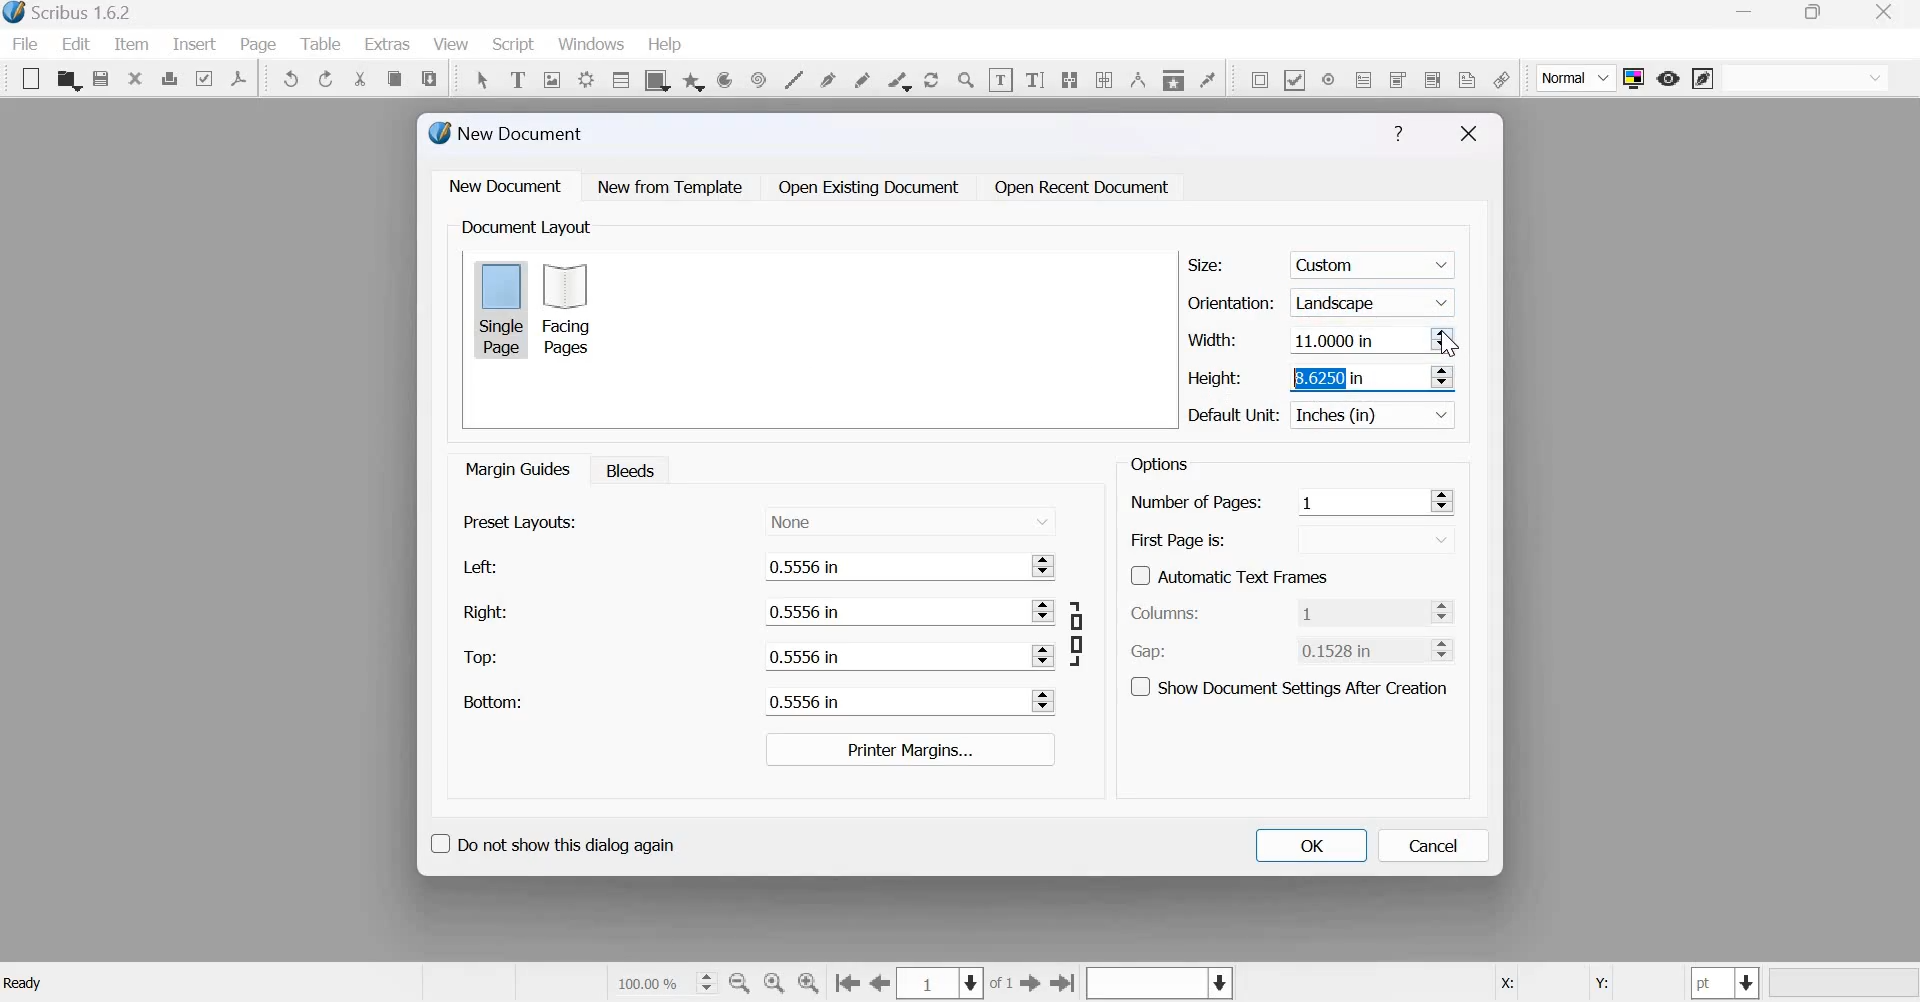  I want to click on Bottom:, so click(491, 701).